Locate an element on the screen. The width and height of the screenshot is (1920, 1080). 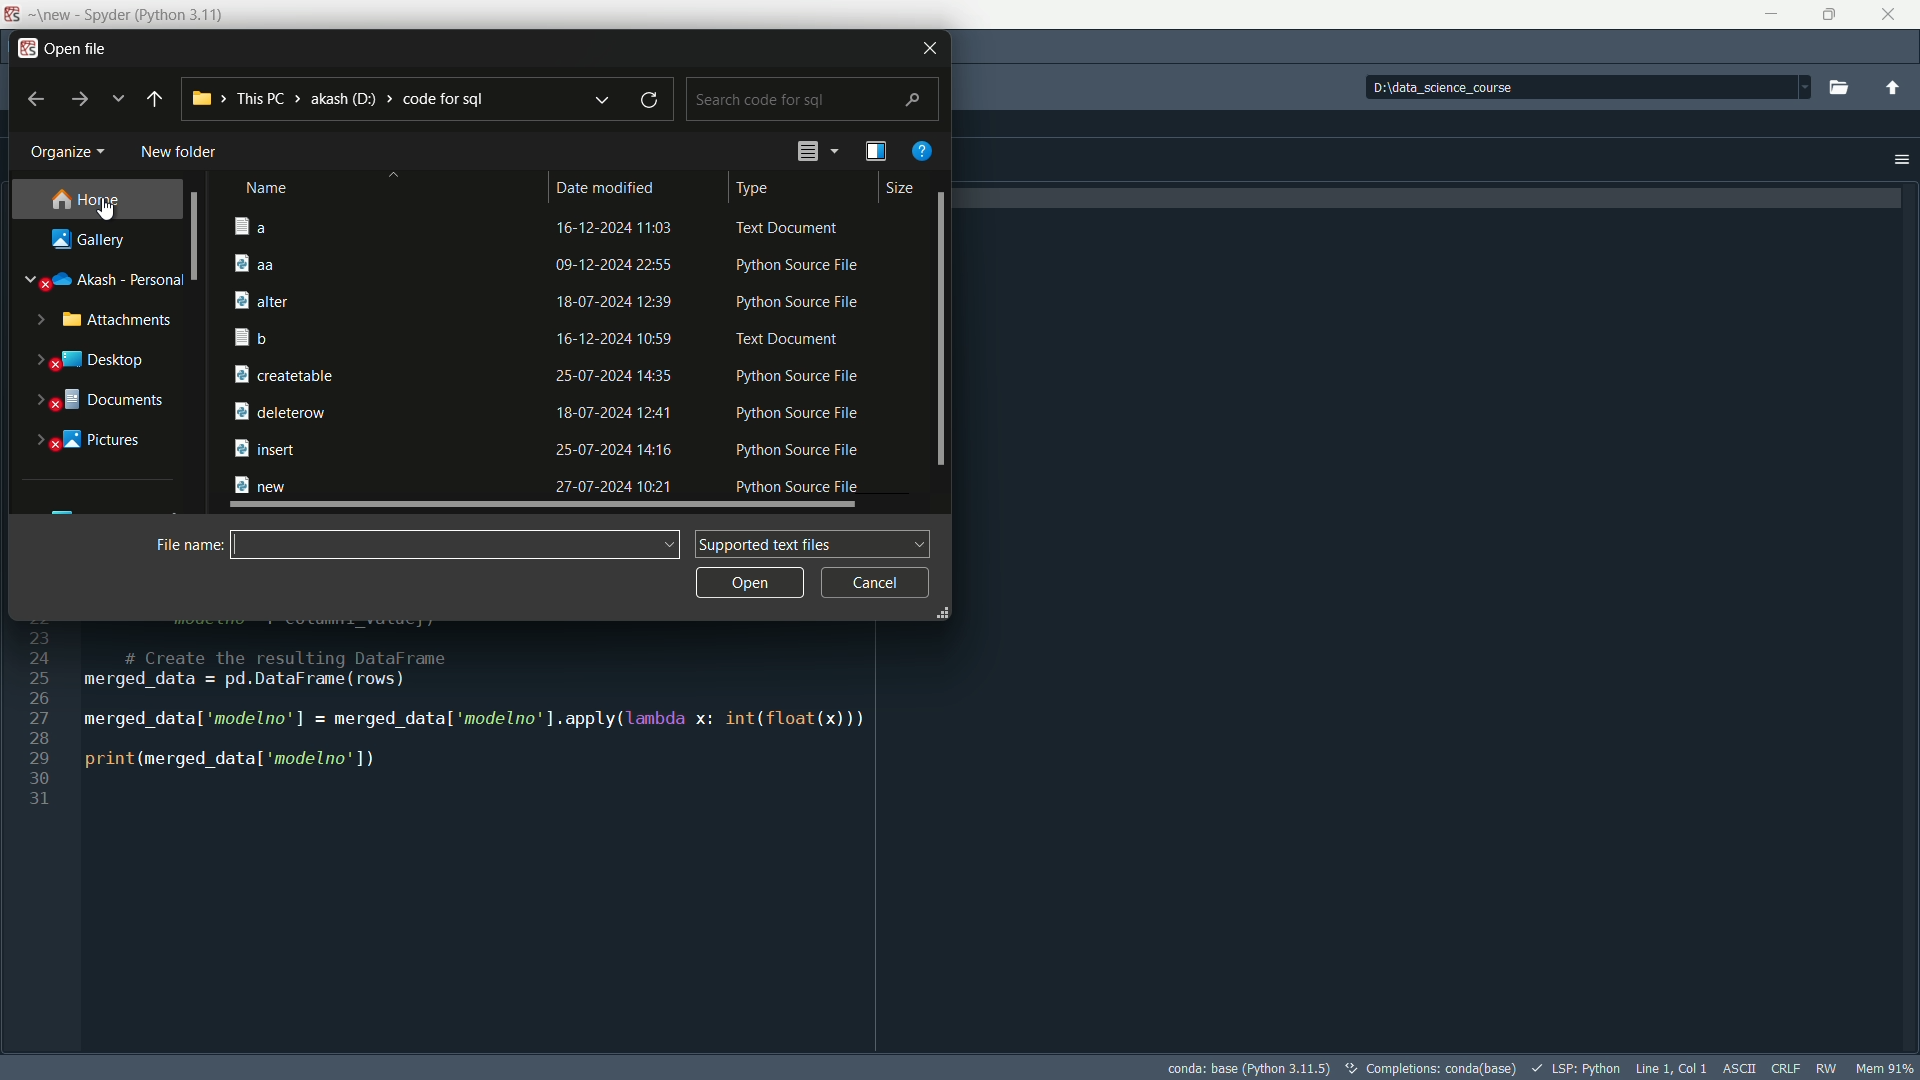
file type is located at coordinates (800, 485).